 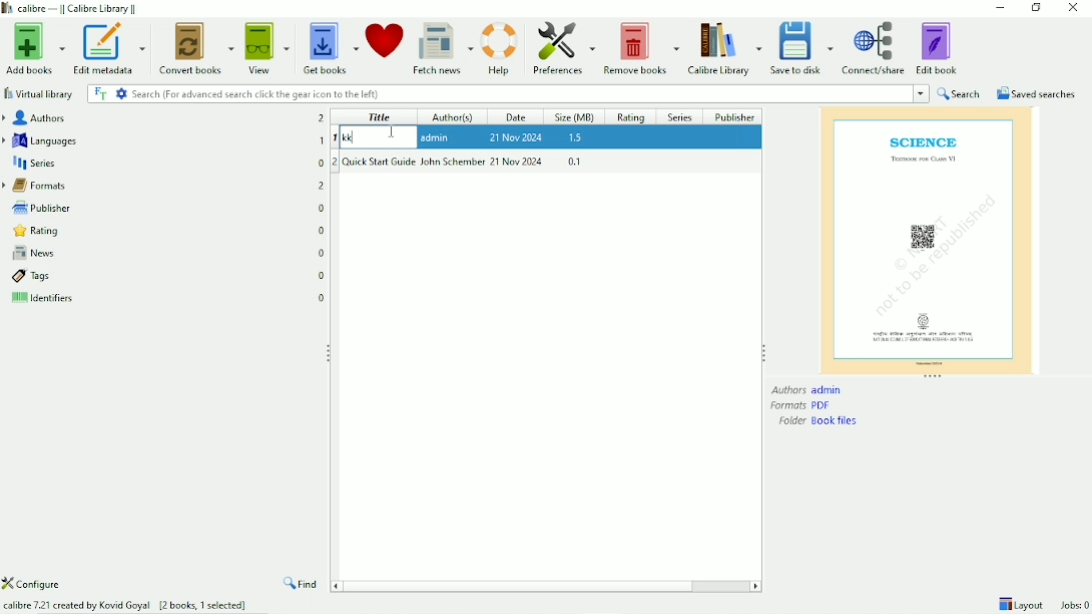 What do you see at coordinates (519, 117) in the screenshot?
I see `Date` at bounding box center [519, 117].